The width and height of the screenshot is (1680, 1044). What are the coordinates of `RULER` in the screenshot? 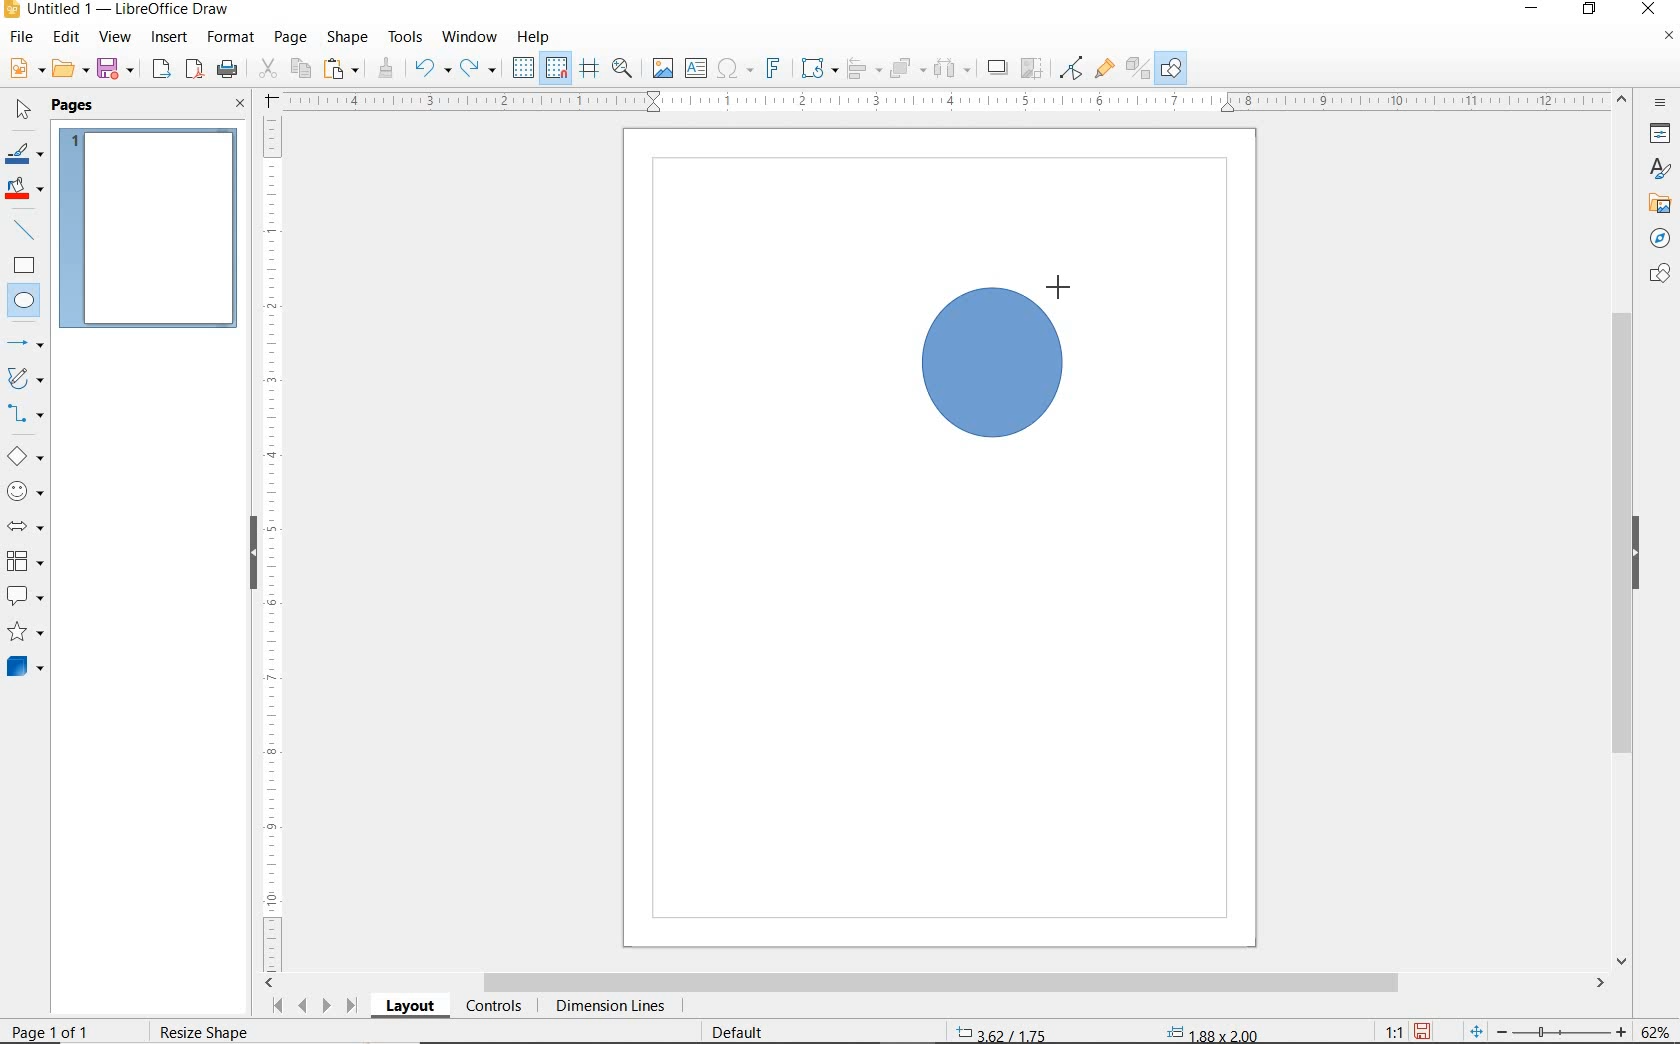 It's located at (948, 102).